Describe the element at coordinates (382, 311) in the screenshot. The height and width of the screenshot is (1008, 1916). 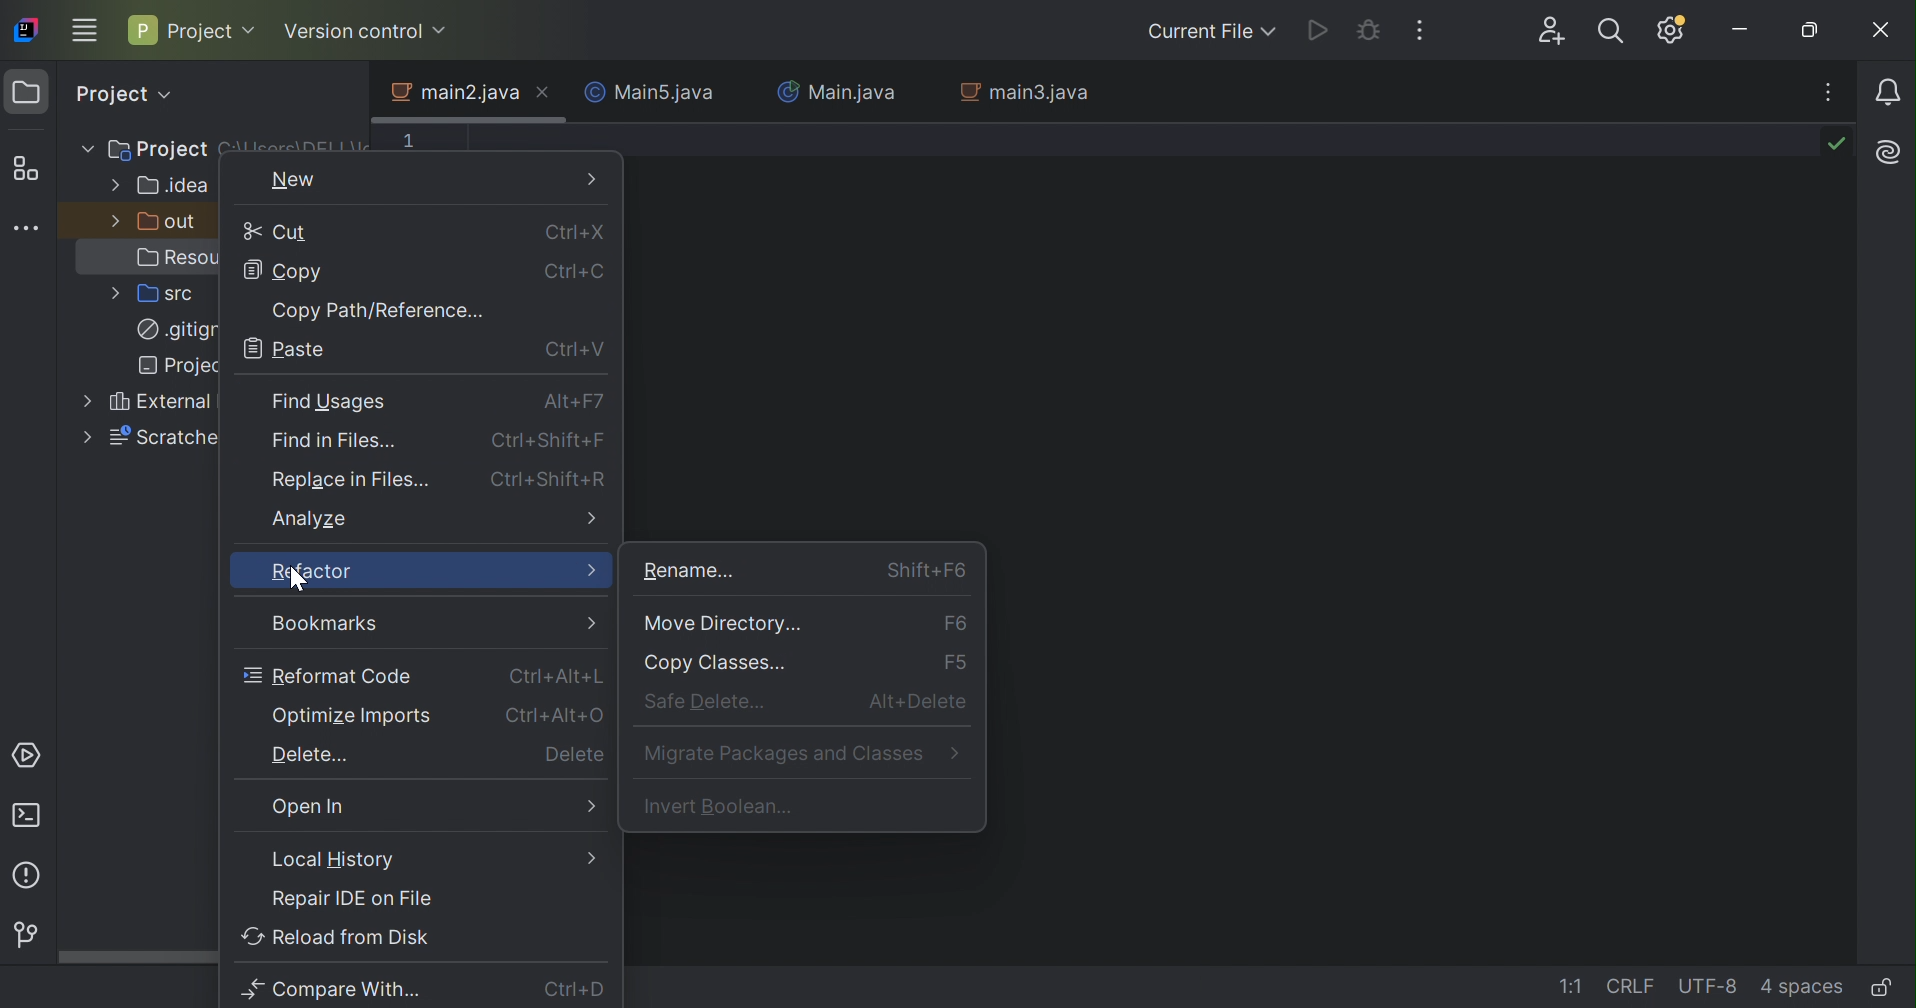
I see `Copy Path/Reference...` at that location.